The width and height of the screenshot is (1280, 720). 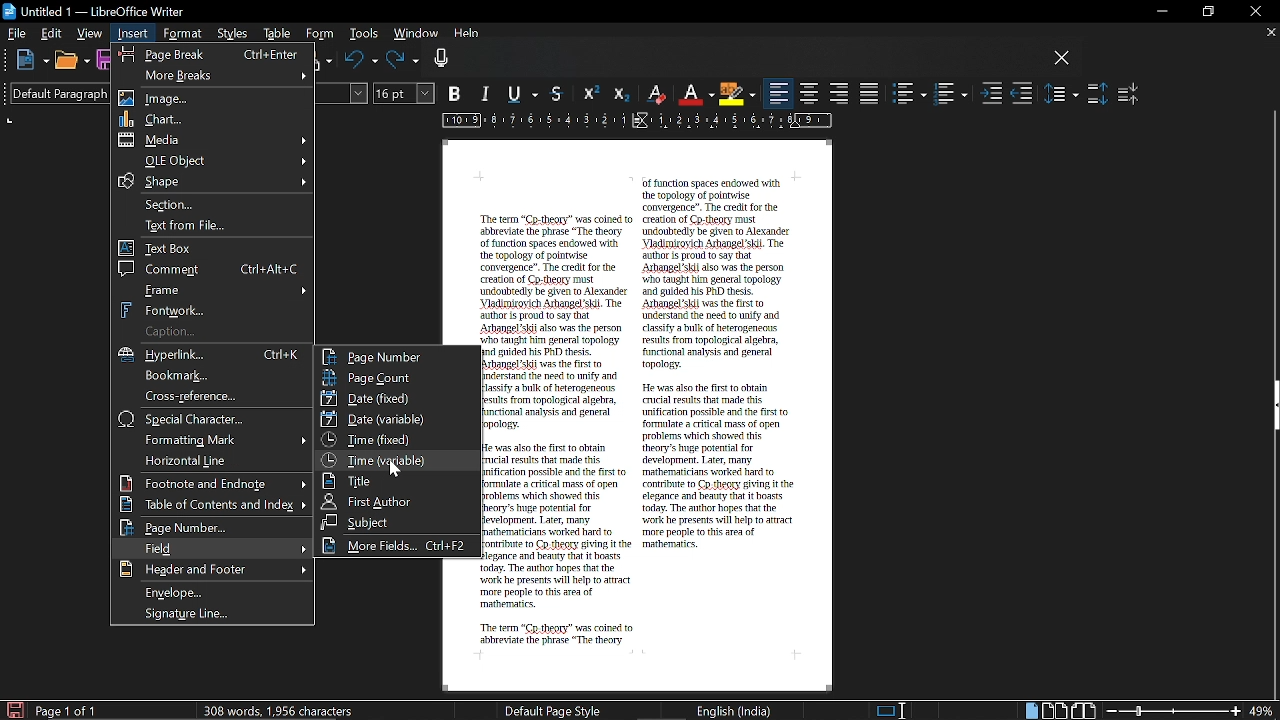 What do you see at coordinates (394, 480) in the screenshot?
I see `title` at bounding box center [394, 480].